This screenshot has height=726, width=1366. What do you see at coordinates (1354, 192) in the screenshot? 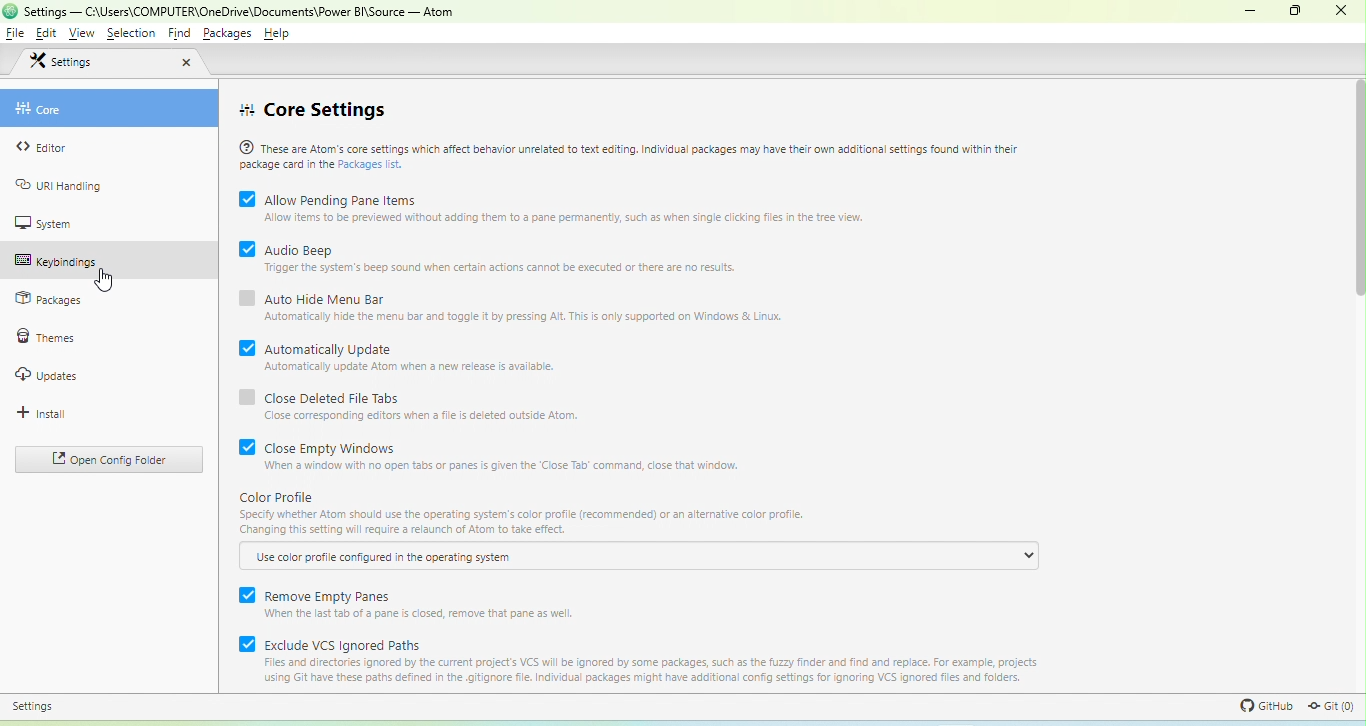
I see `vertical scroll bar` at bounding box center [1354, 192].